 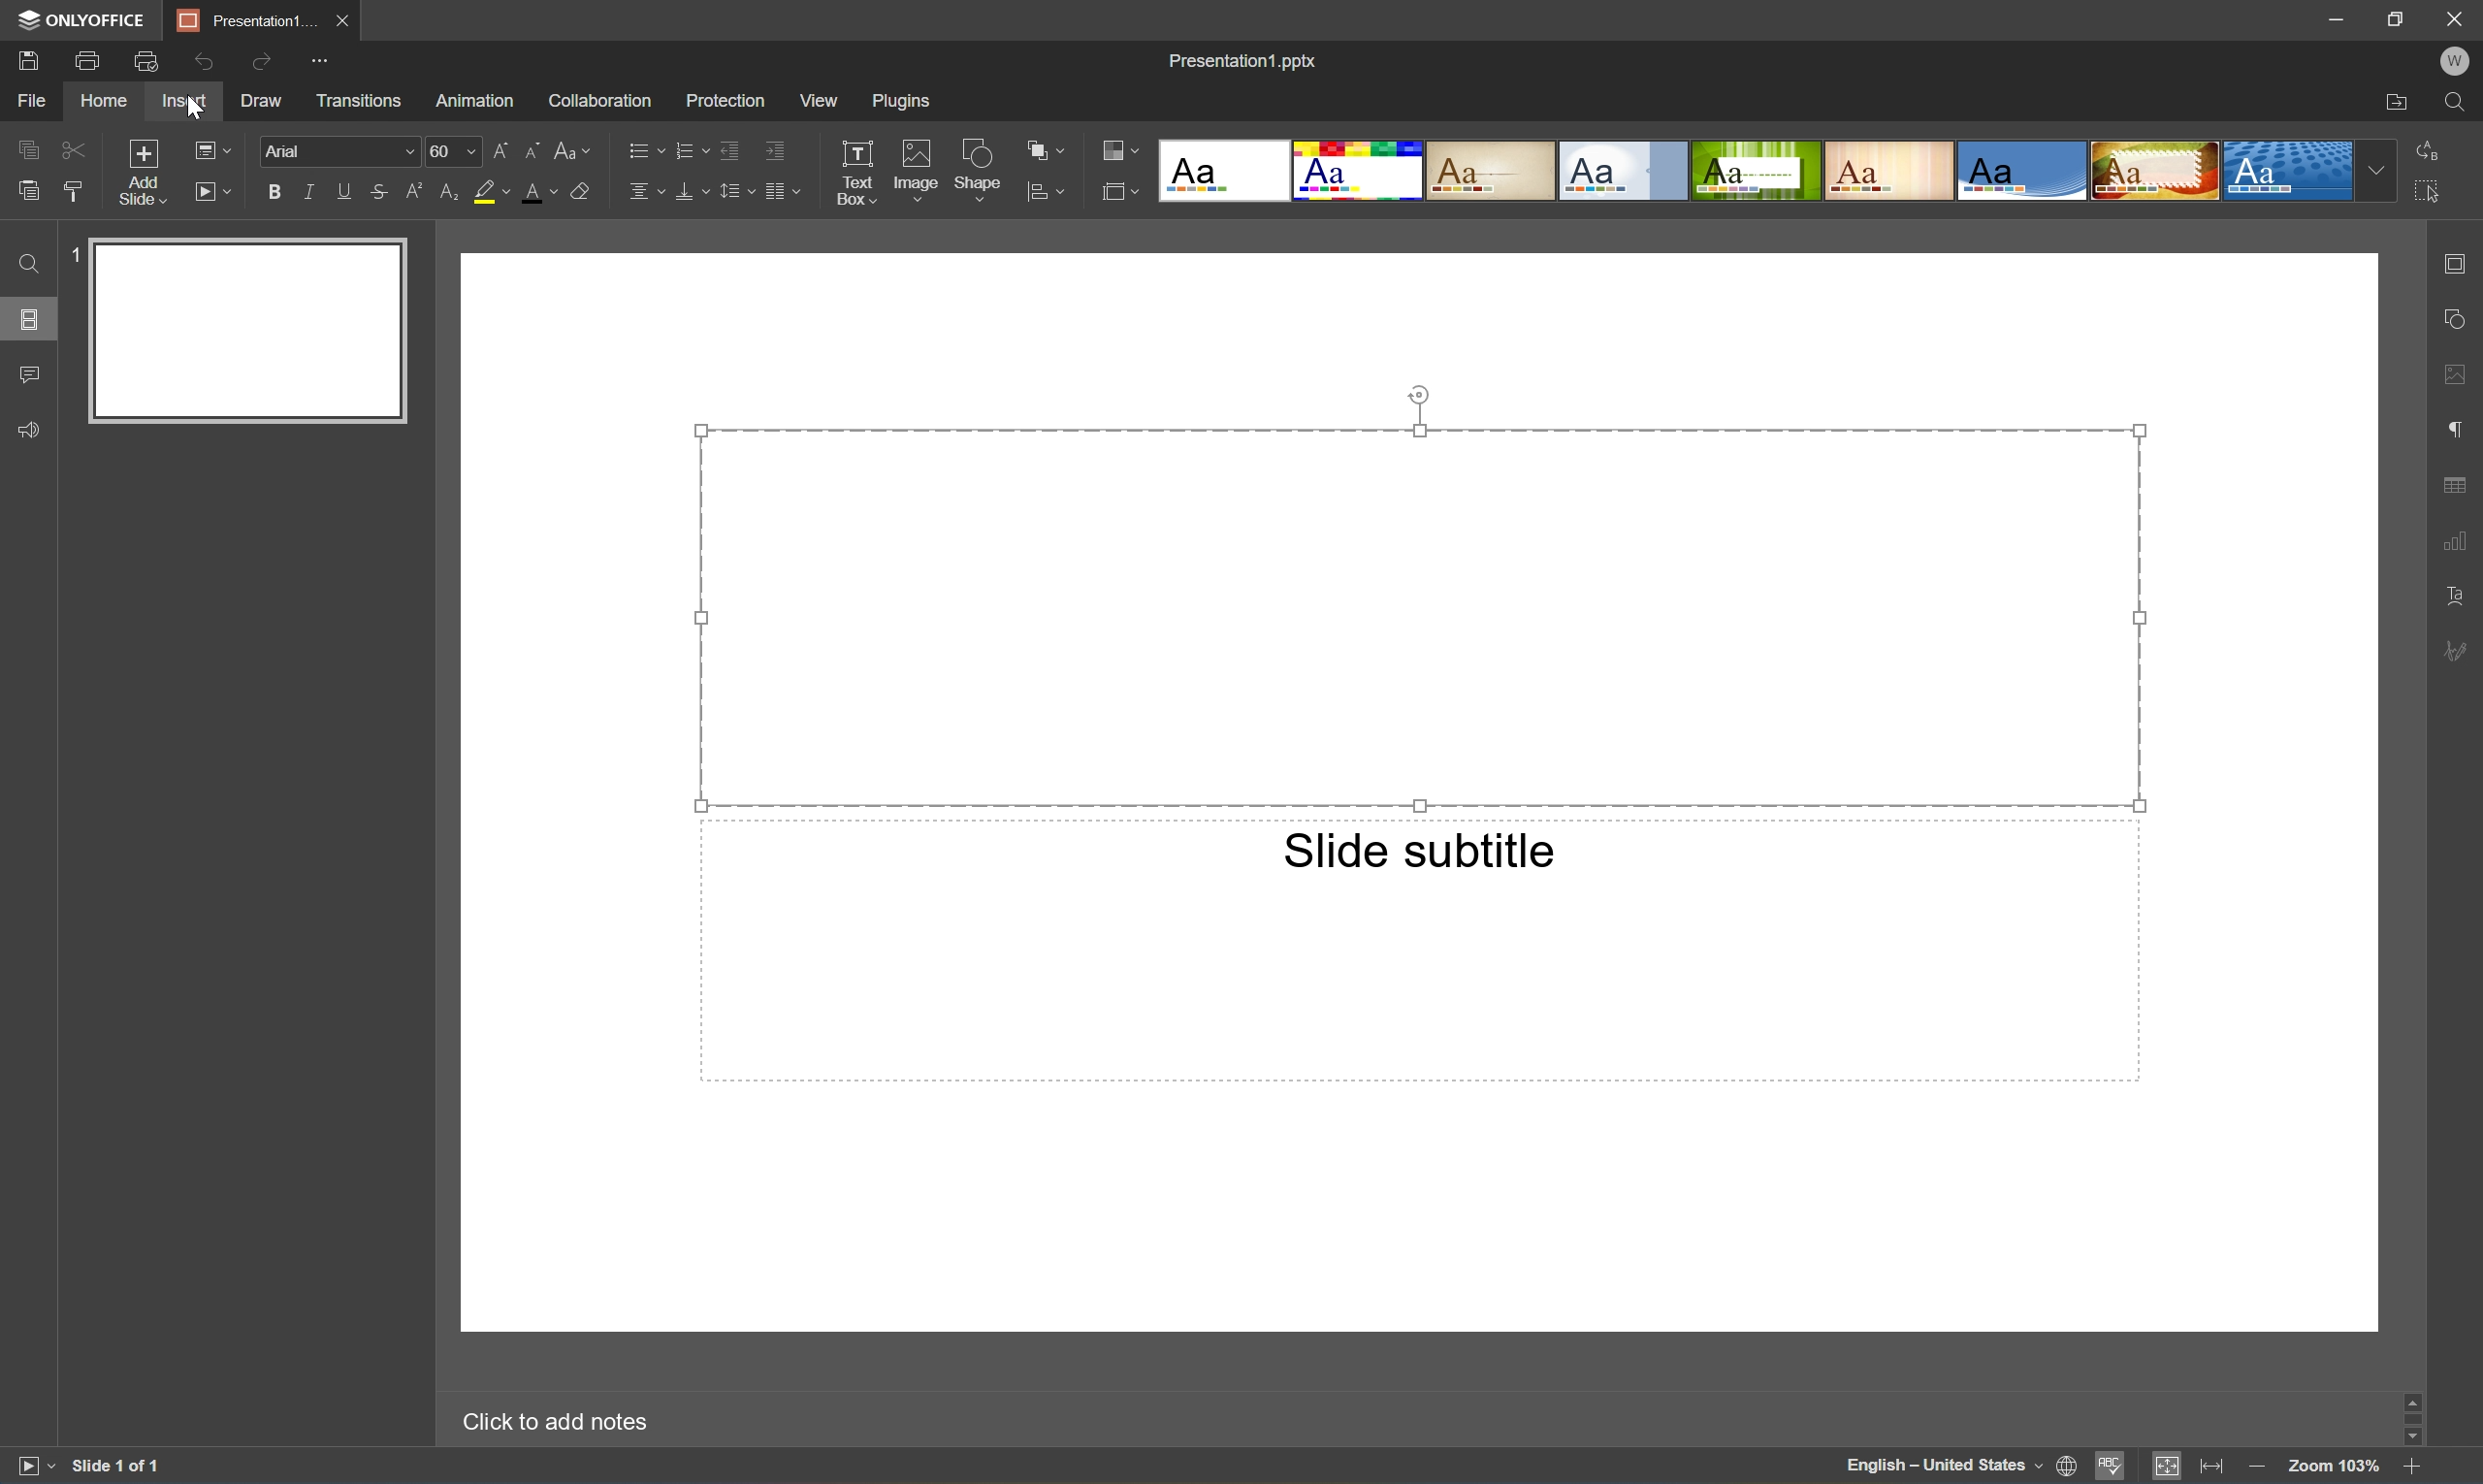 What do you see at coordinates (2429, 193) in the screenshot?
I see `Select all` at bounding box center [2429, 193].